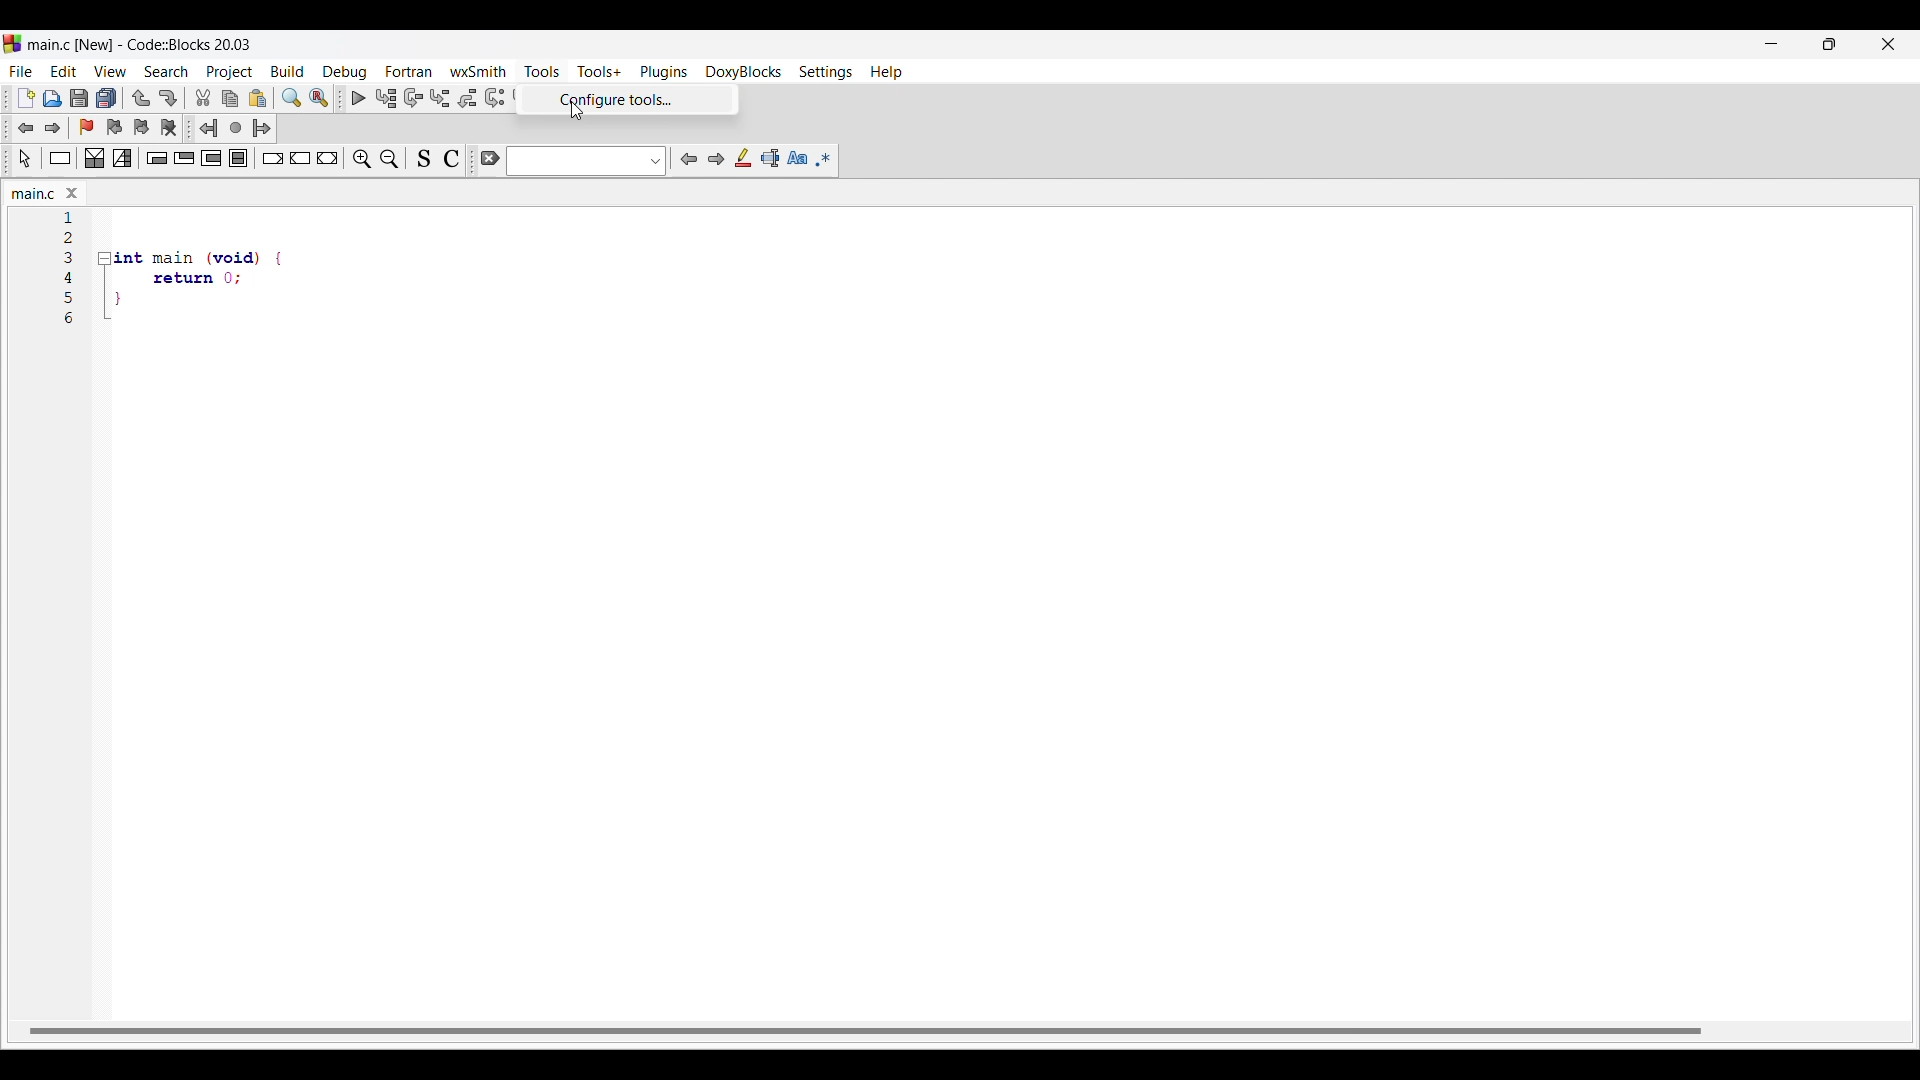 The width and height of the screenshot is (1920, 1080). Describe the element at coordinates (409, 72) in the screenshot. I see `Fortran menu` at that location.